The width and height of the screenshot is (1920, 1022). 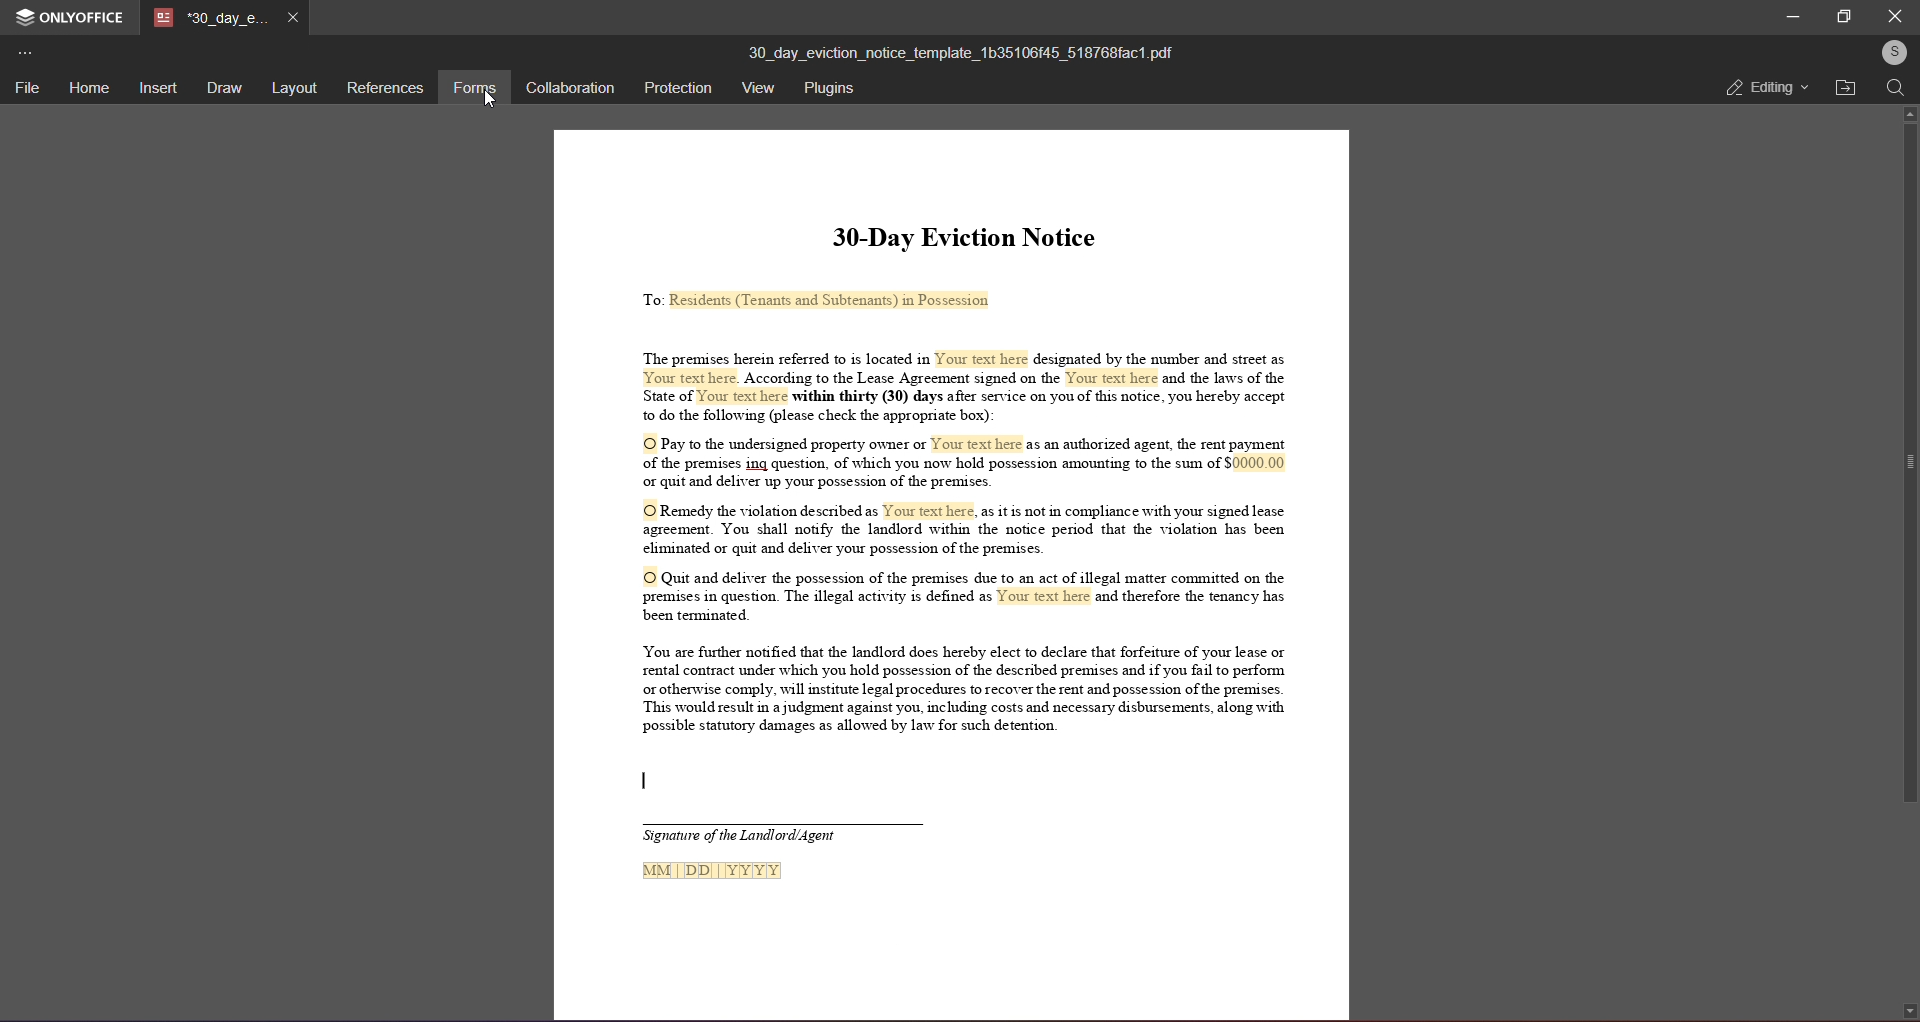 What do you see at coordinates (647, 780) in the screenshot?
I see `Text cursor` at bounding box center [647, 780].